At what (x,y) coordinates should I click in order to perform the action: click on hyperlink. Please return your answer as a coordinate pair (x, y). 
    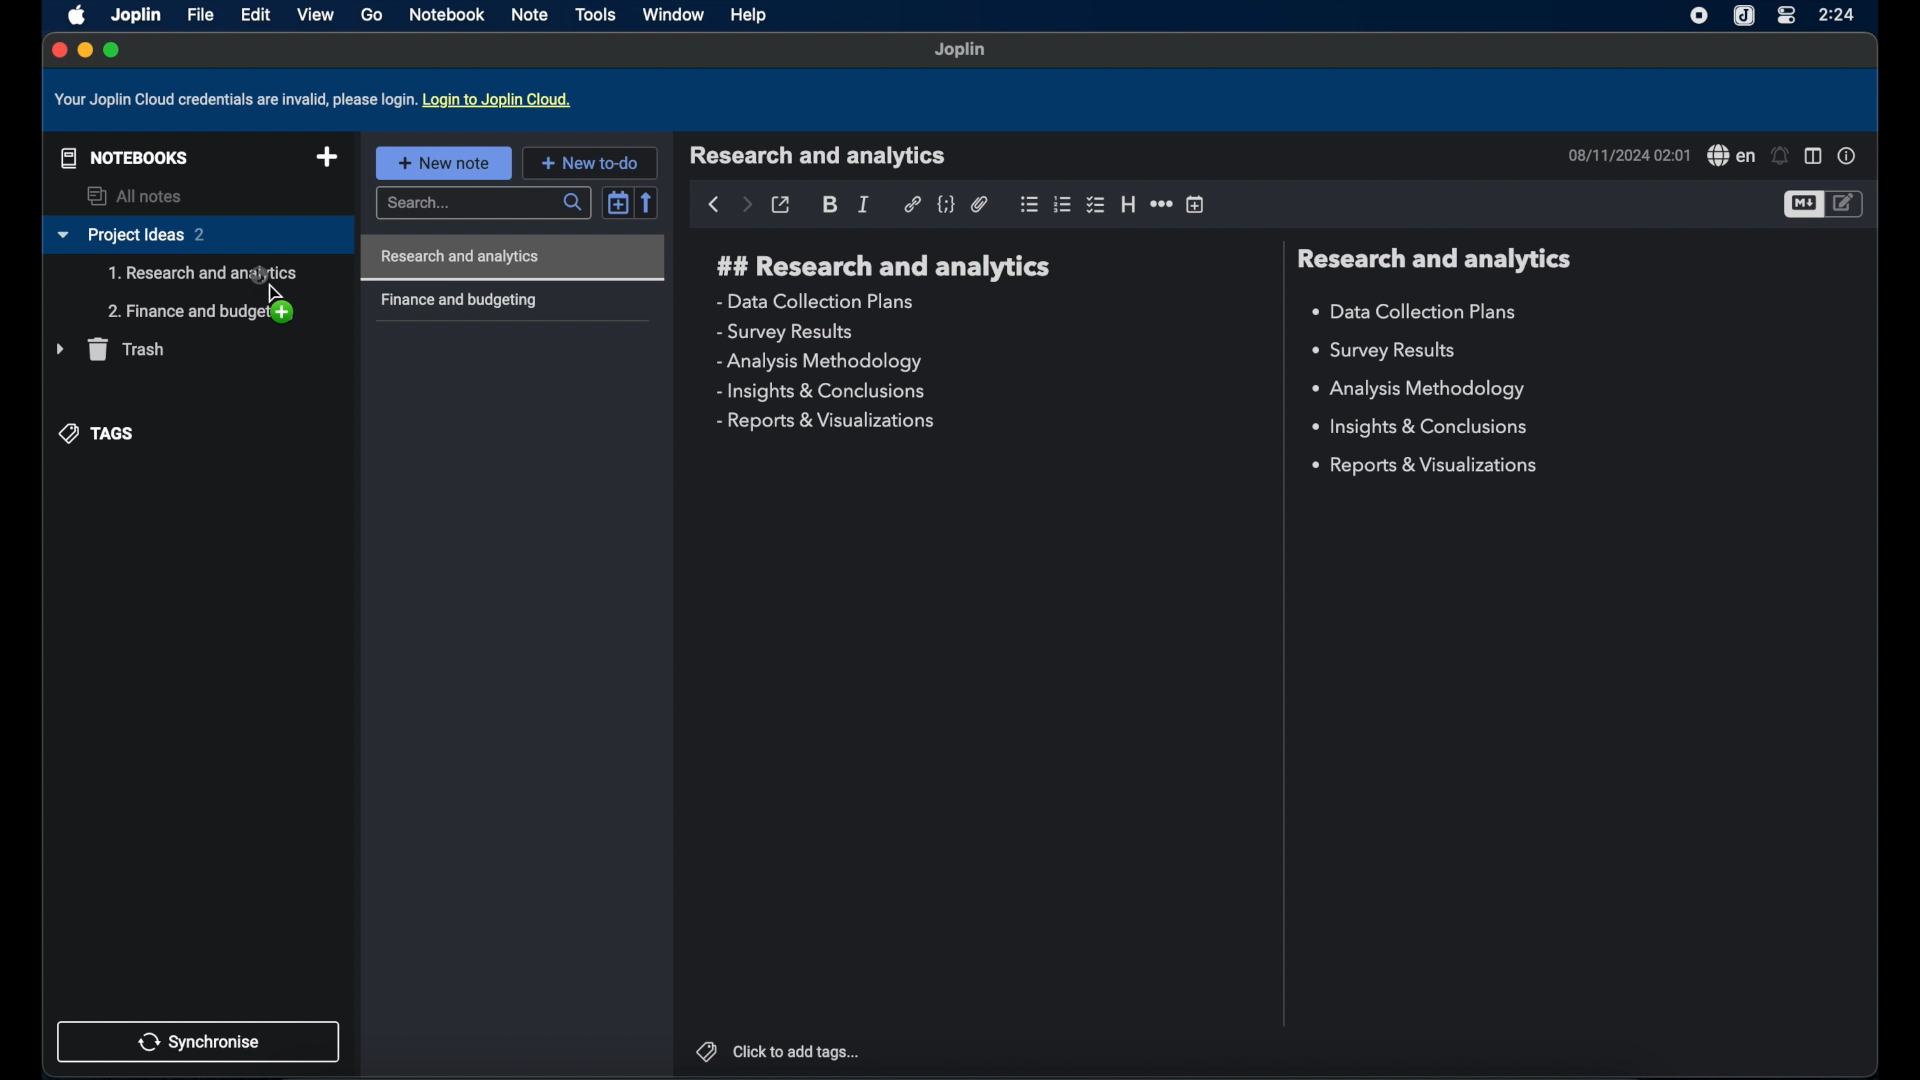
    Looking at the image, I should click on (912, 204).